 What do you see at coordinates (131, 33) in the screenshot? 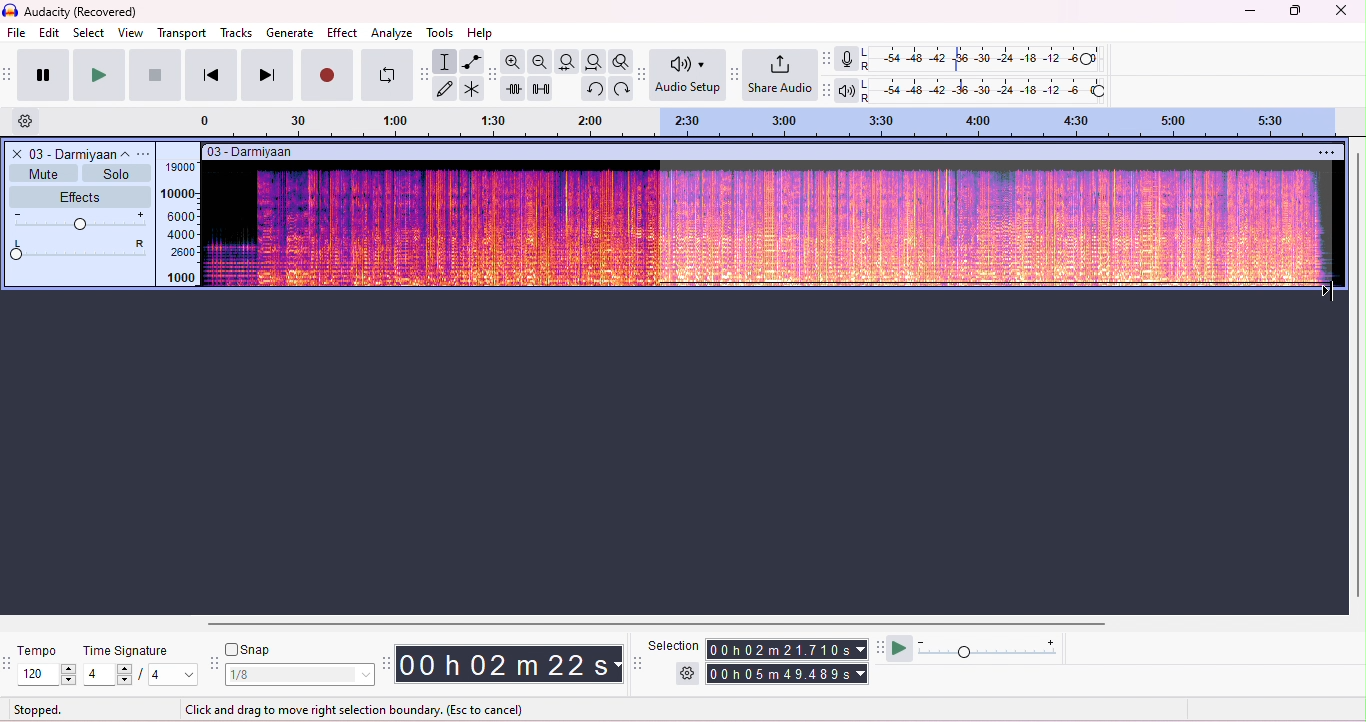
I see `view` at bounding box center [131, 33].